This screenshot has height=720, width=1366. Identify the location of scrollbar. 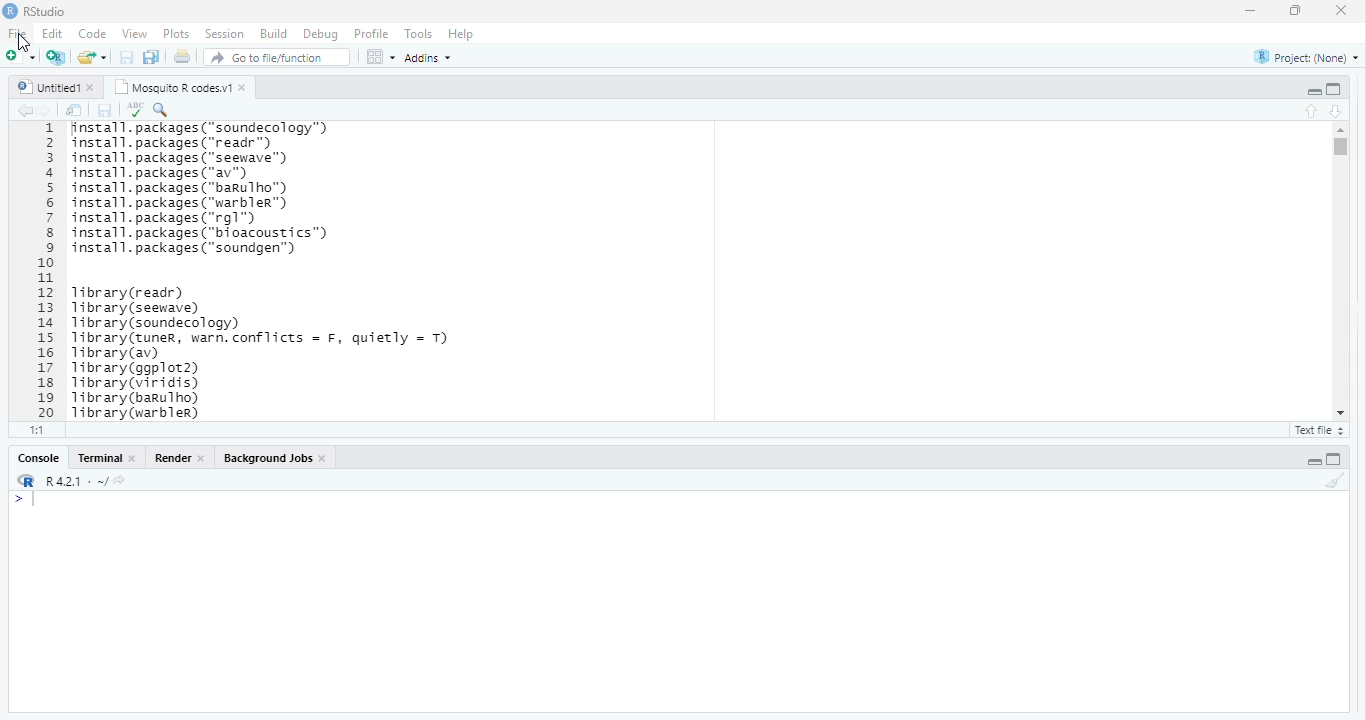
(1342, 270).